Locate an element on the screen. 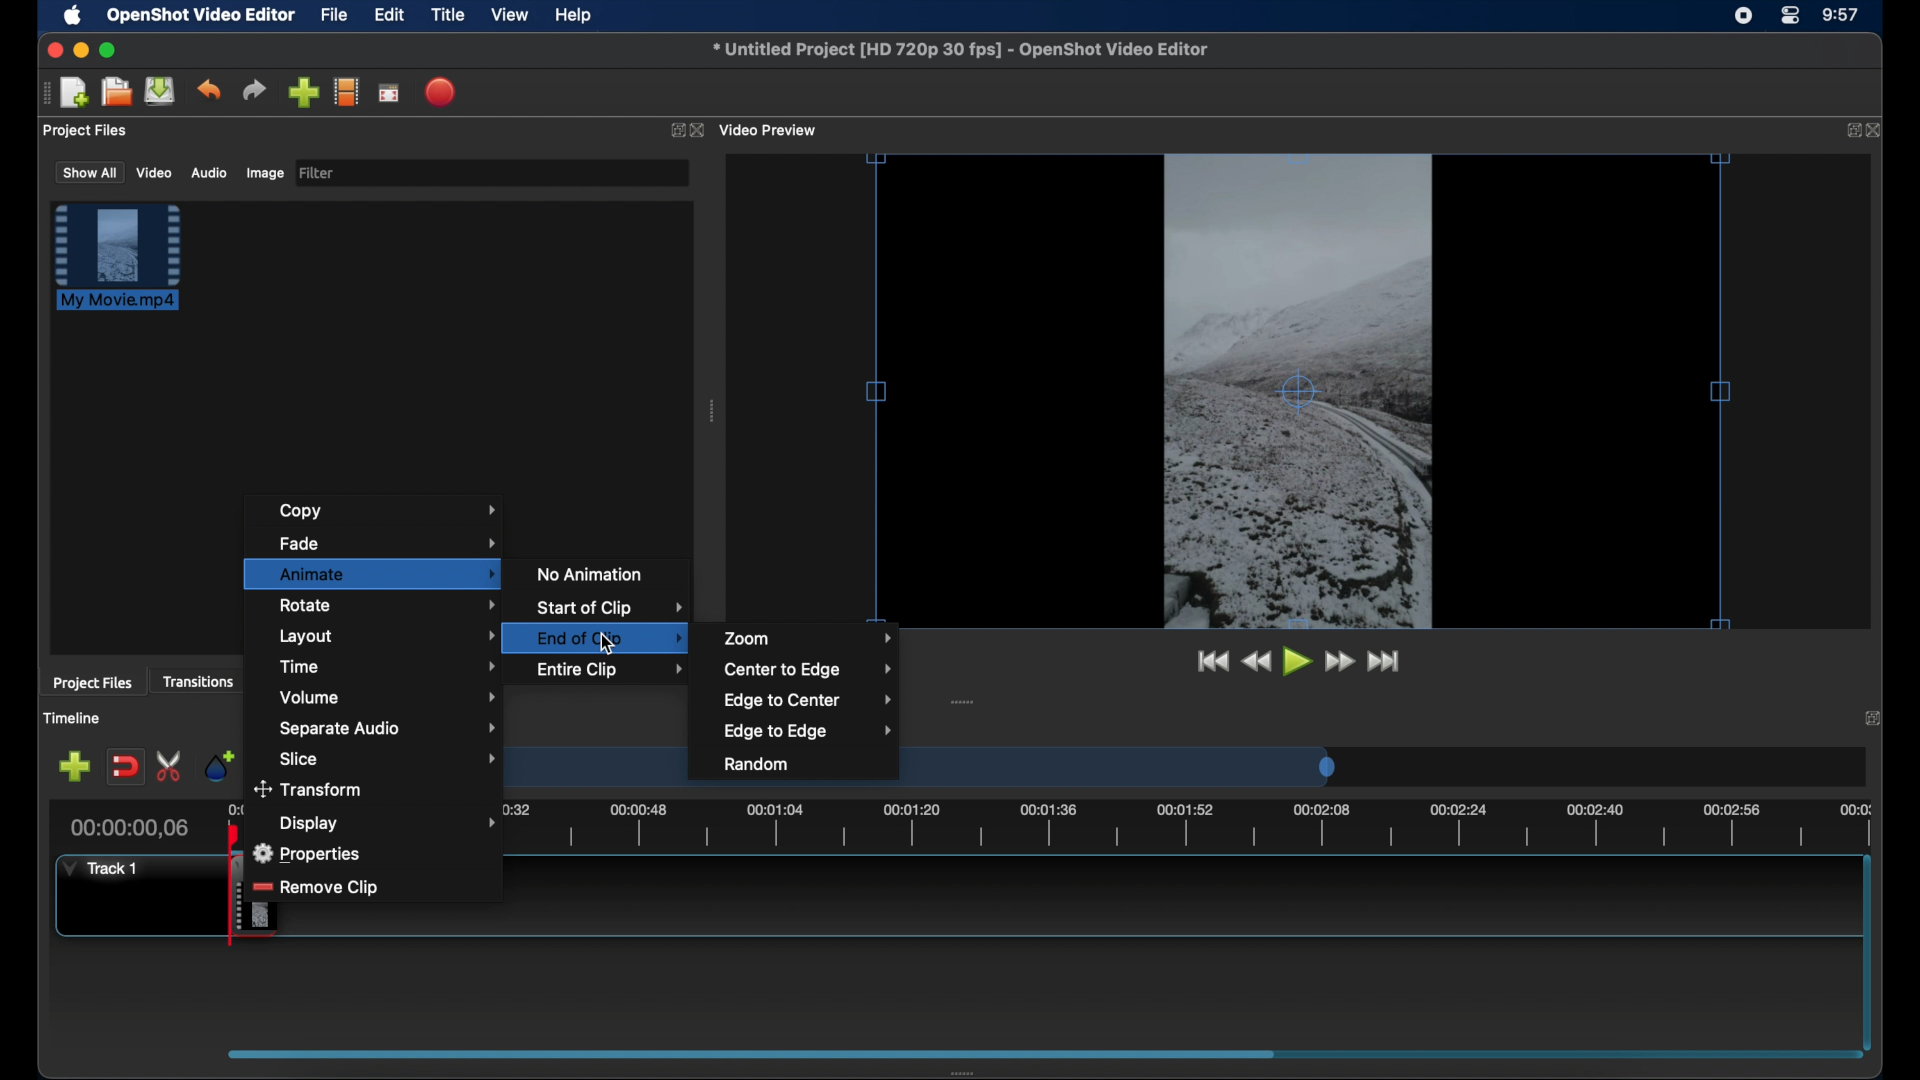 Image resolution: width=1920 pixels, height=1080 pixels. video preview is located at coordinates (770, 131).